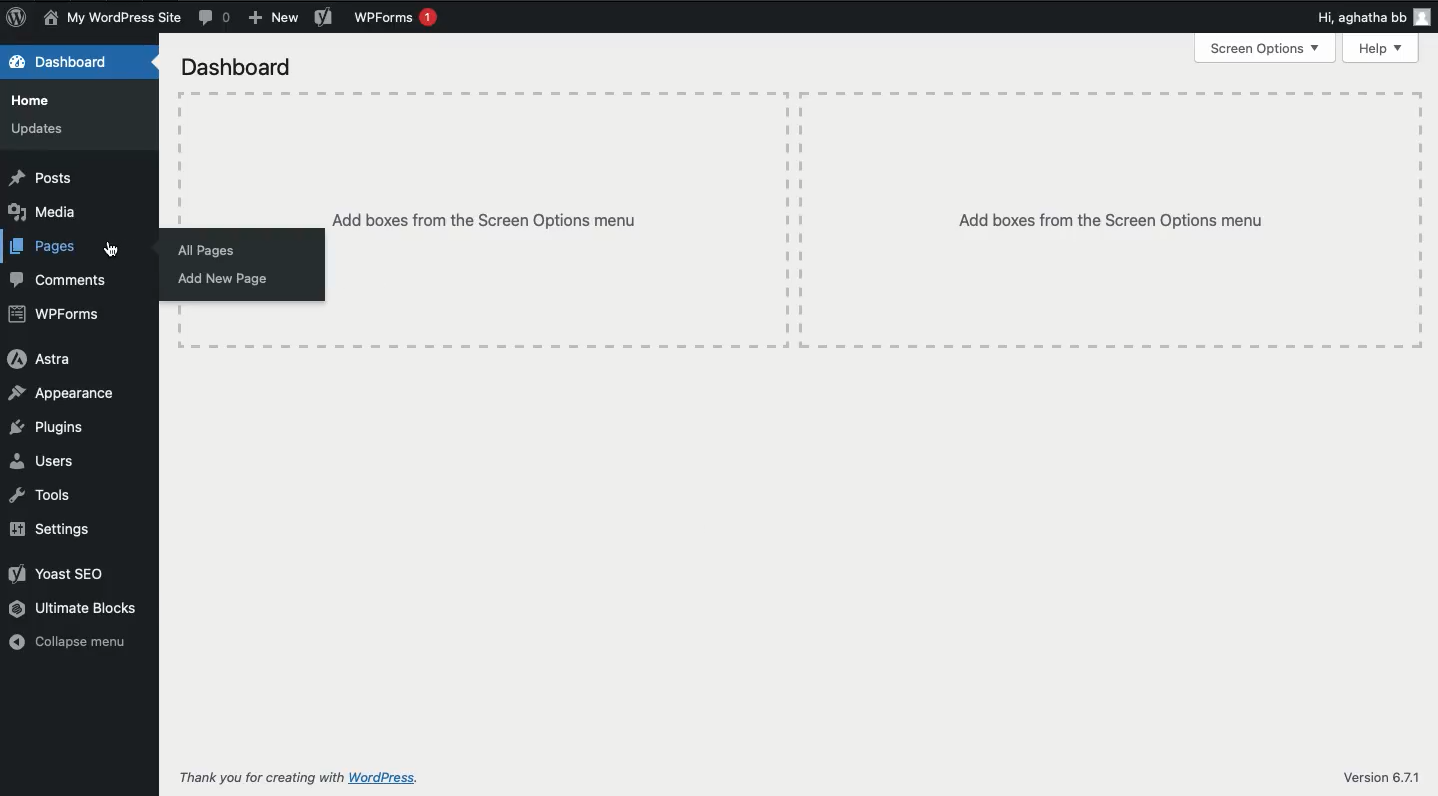 The height and width of the screenshot is (796, 1438). Describe the element at coordinates (75, 644) in the screenshot. I see `Collapse menu` at that location.